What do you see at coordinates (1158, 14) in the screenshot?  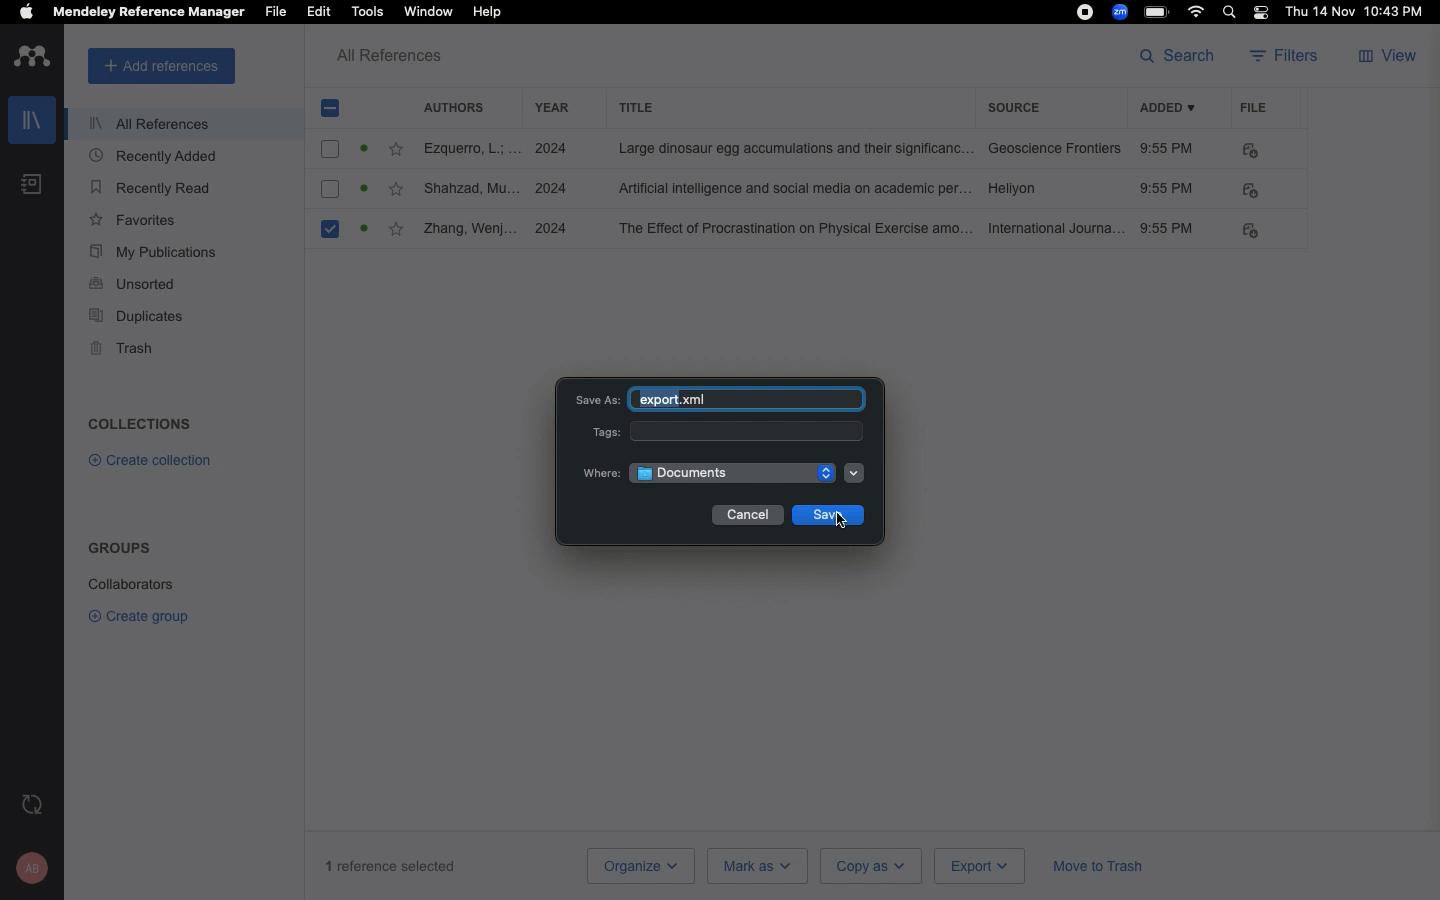 I see `Charge` at bounding box center [1158, 14].